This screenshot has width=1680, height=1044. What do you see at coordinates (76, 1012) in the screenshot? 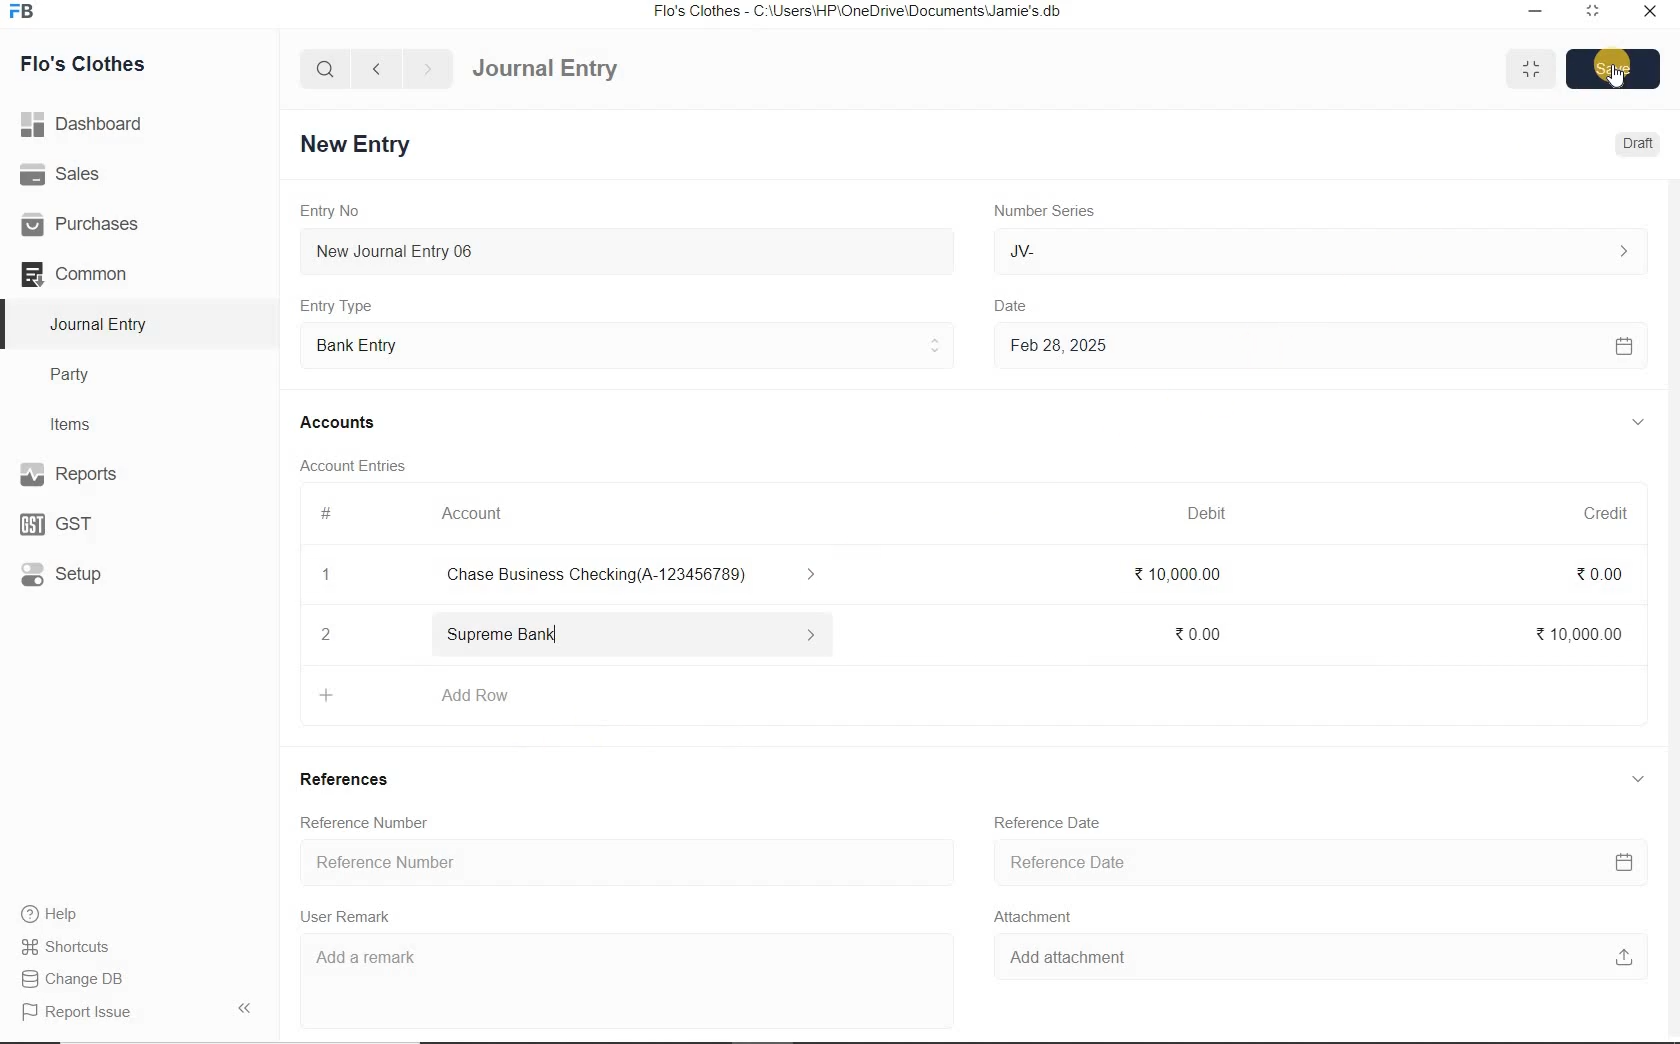
I see `Report Issue` at bounding box center [76, 1012].